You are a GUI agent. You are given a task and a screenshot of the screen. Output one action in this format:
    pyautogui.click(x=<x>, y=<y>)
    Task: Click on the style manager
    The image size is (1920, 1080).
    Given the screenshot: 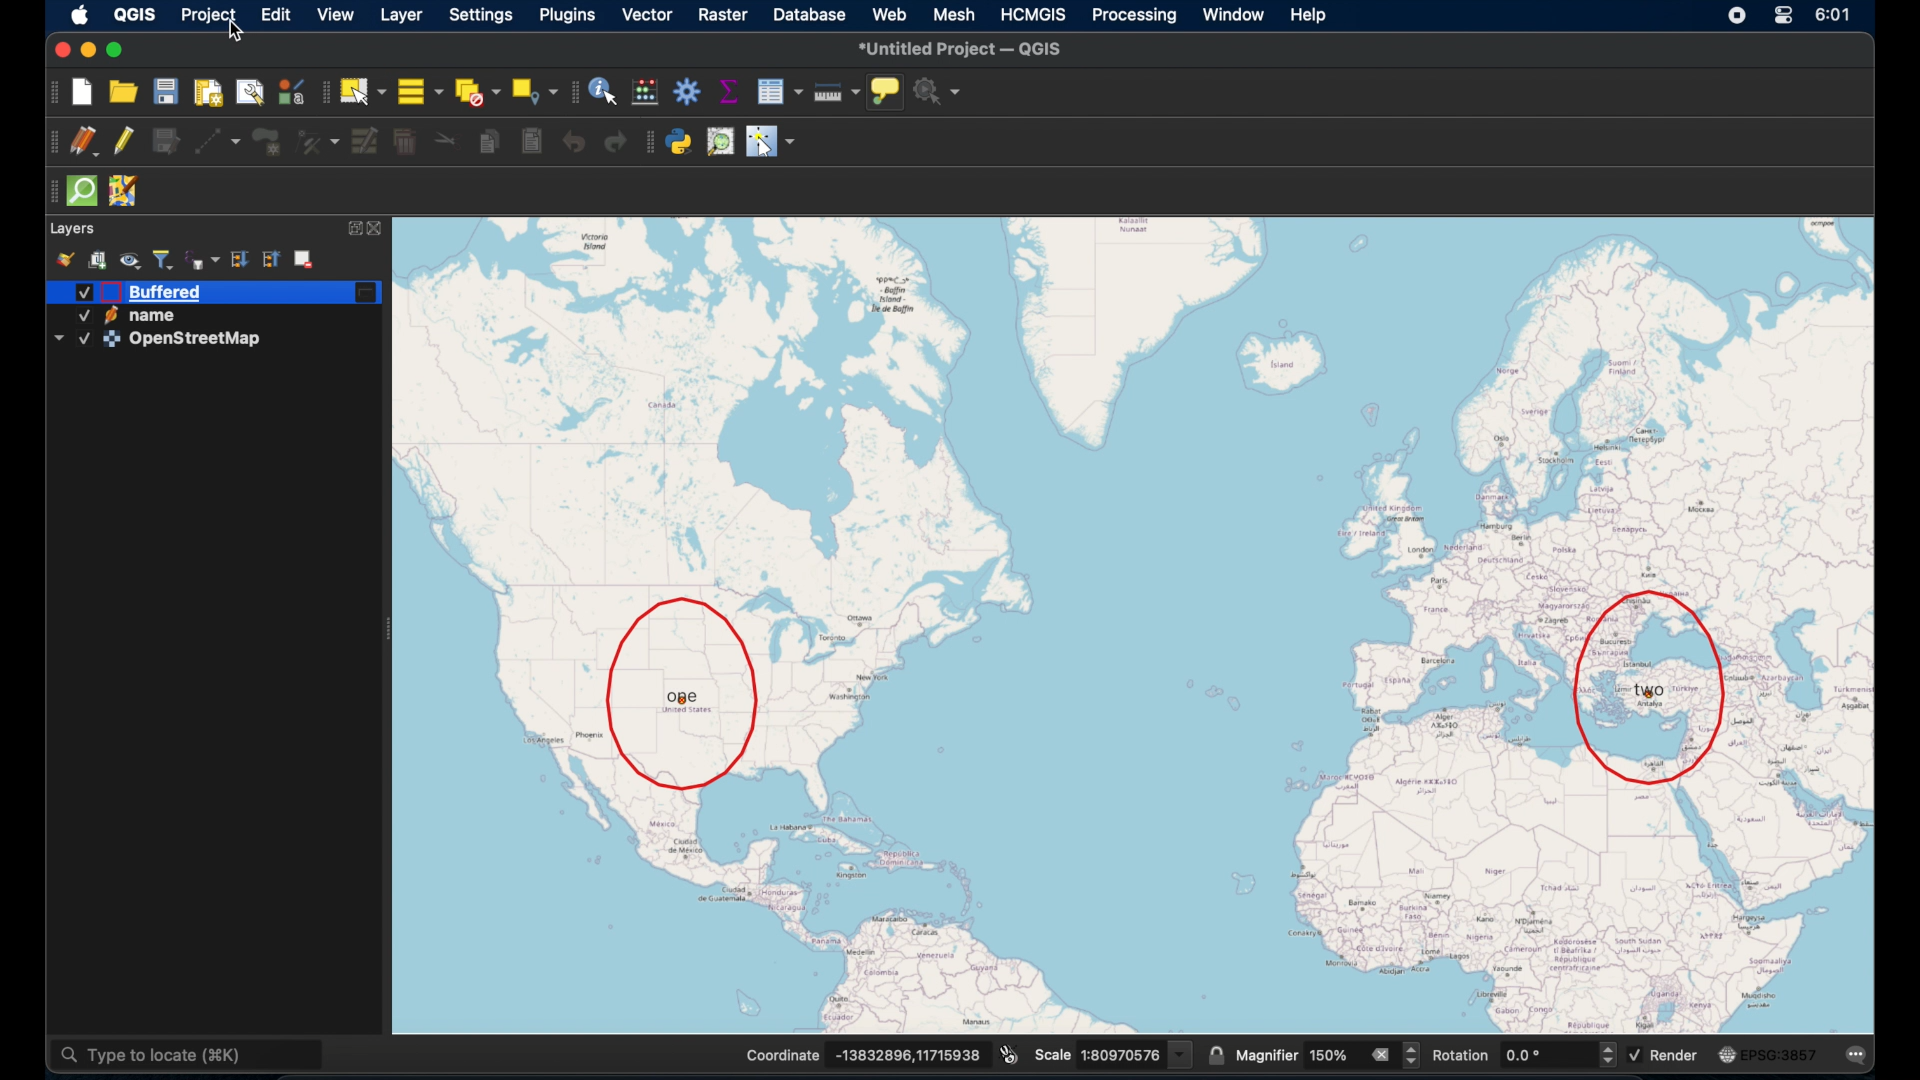 What is the action you would take?
    pyautogui.click(x=67, y=259)
    